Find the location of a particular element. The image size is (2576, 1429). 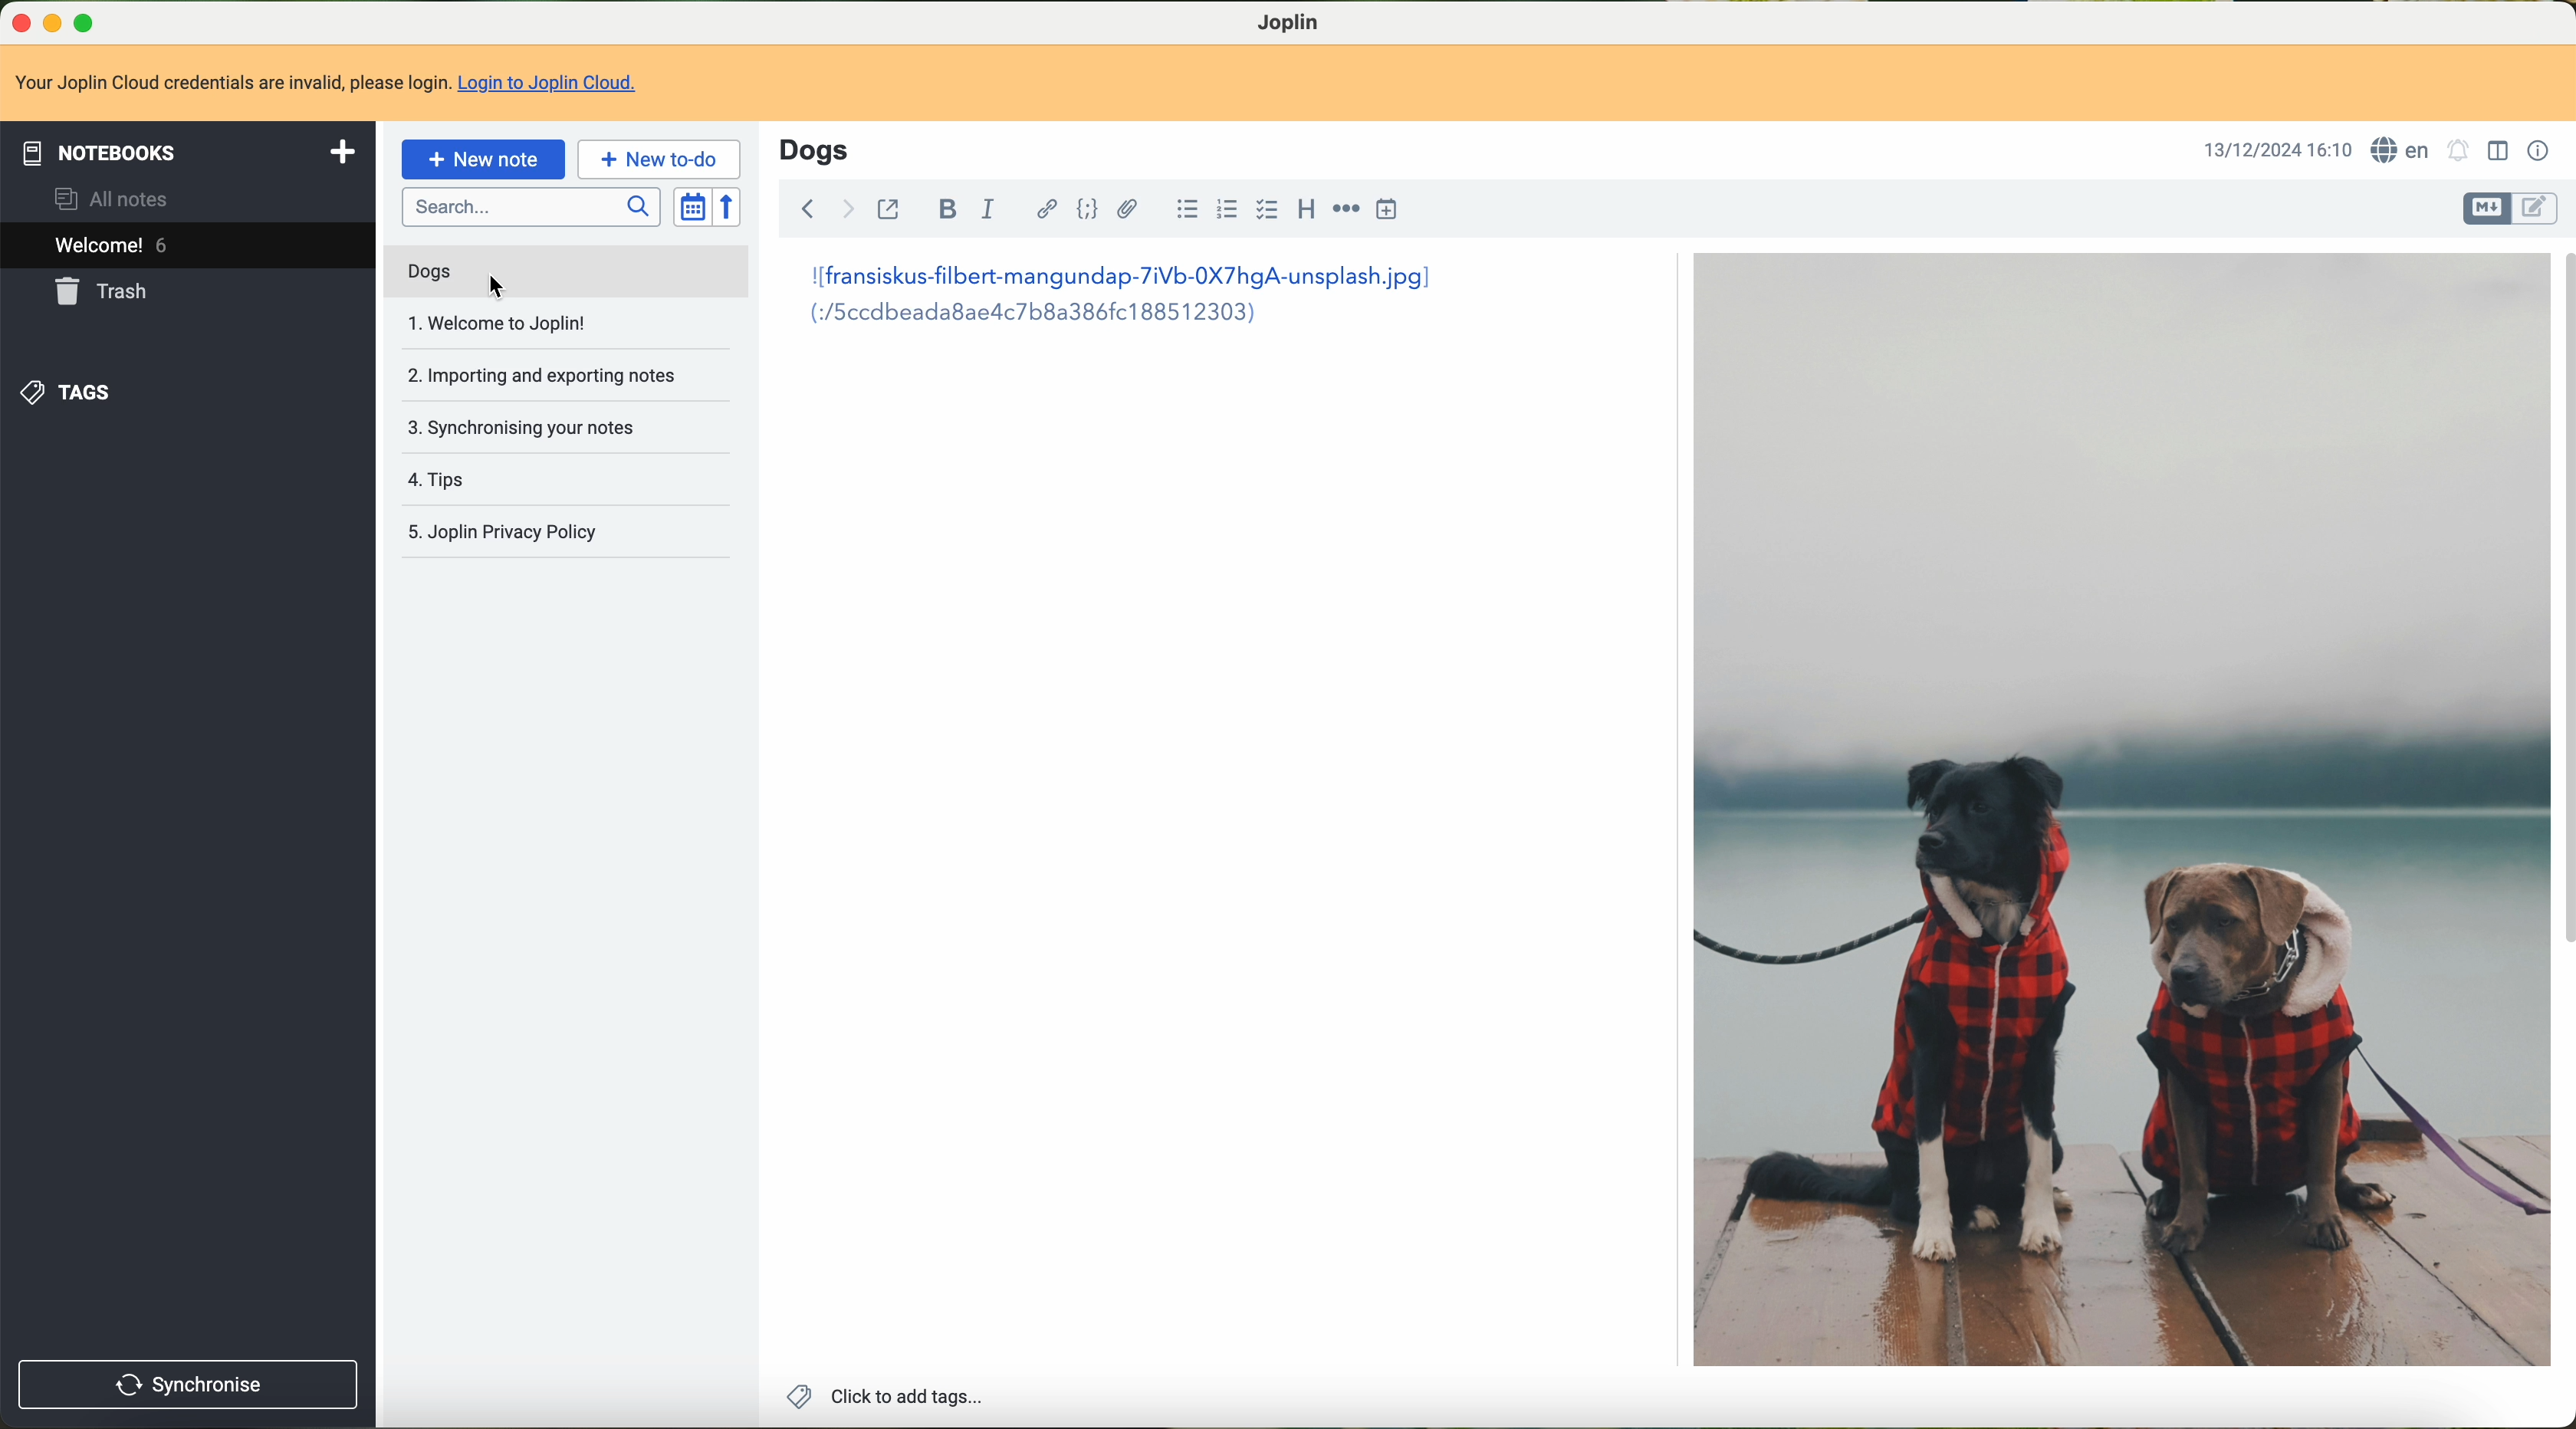

welcome is located at coordinates (188, 248).